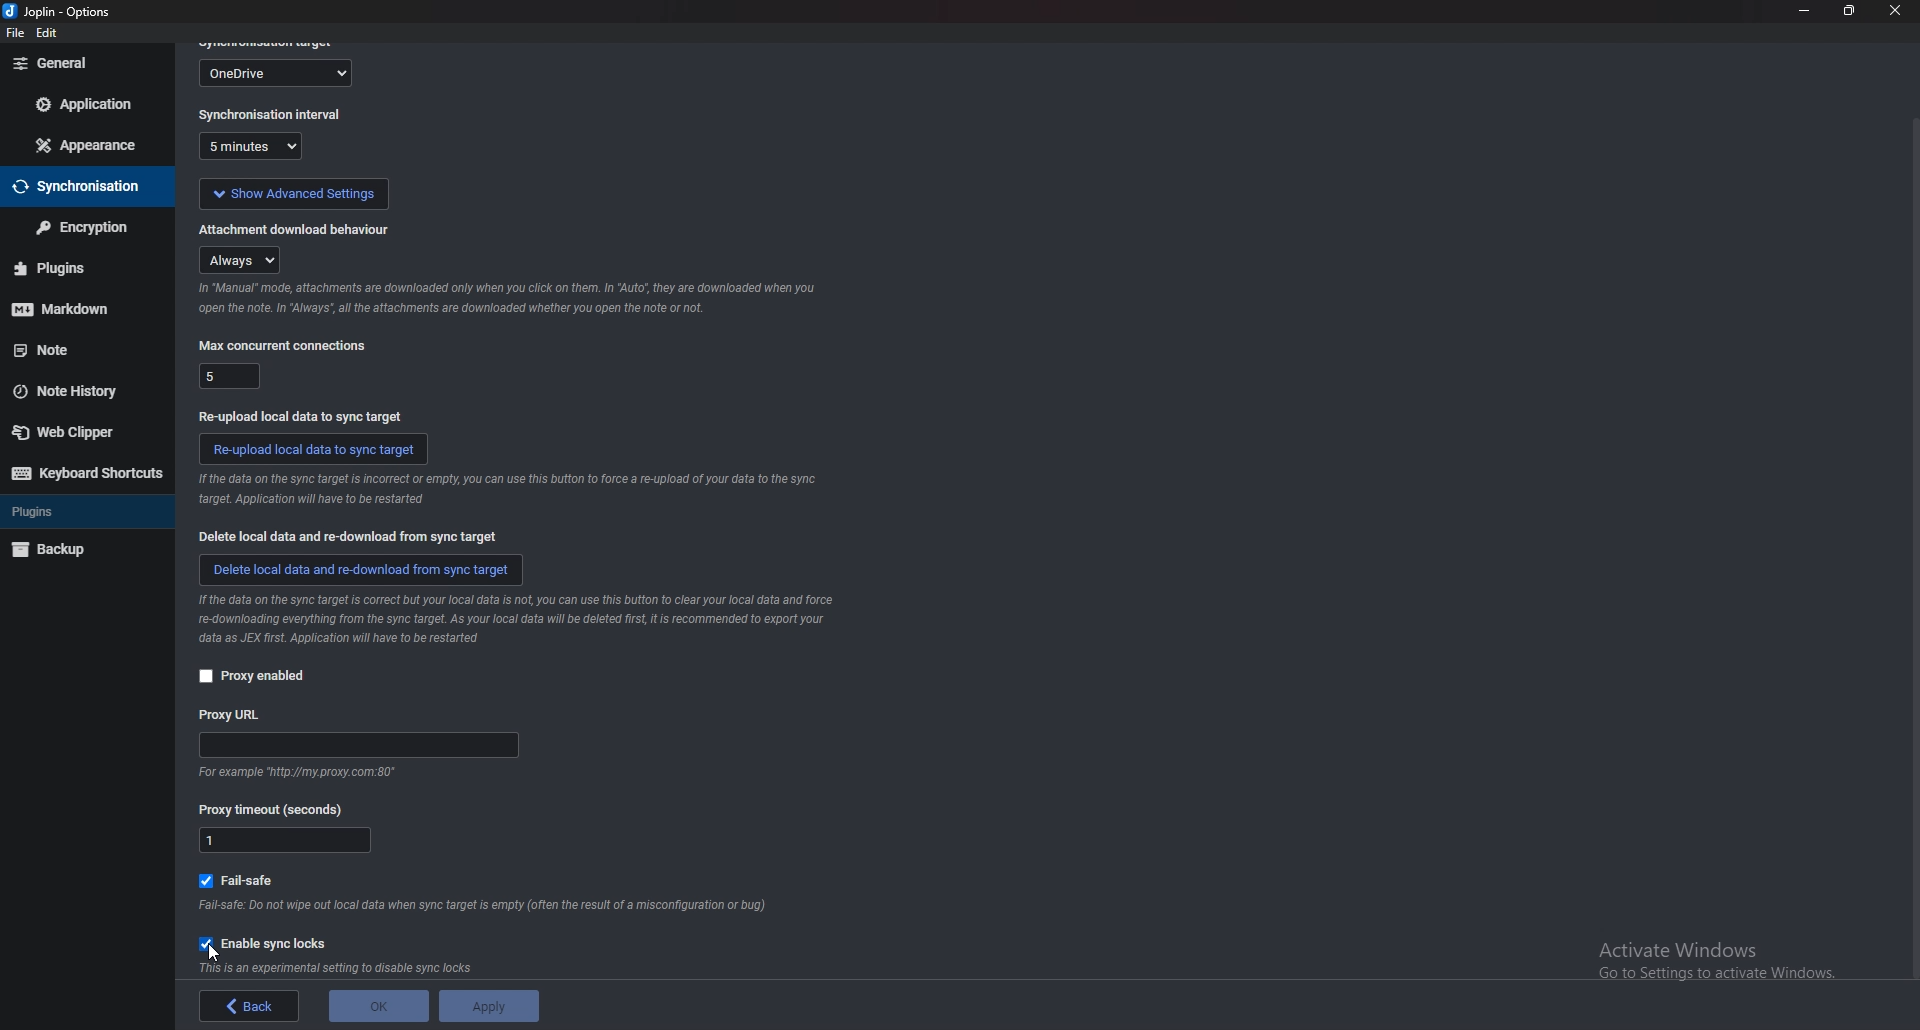  I want to click on web clipper, so click(79, 434).